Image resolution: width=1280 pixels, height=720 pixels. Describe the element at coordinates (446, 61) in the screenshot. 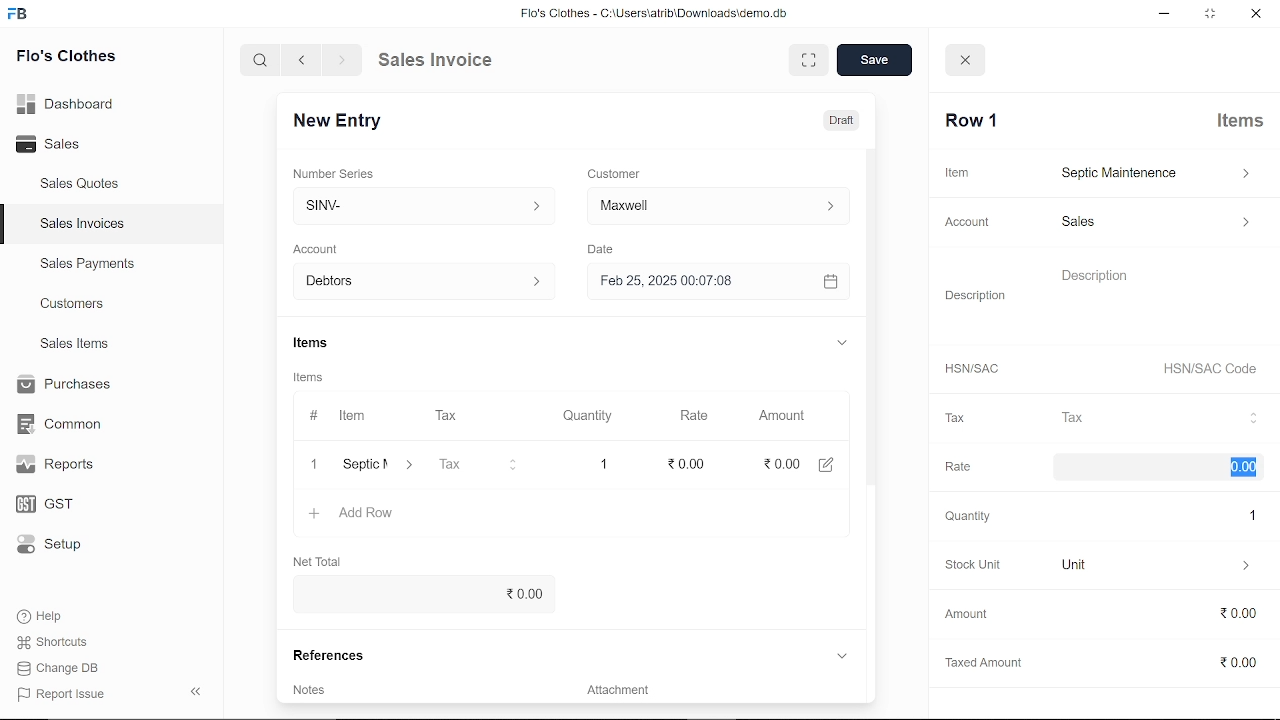

I see ` Sales Invoice` at that location.